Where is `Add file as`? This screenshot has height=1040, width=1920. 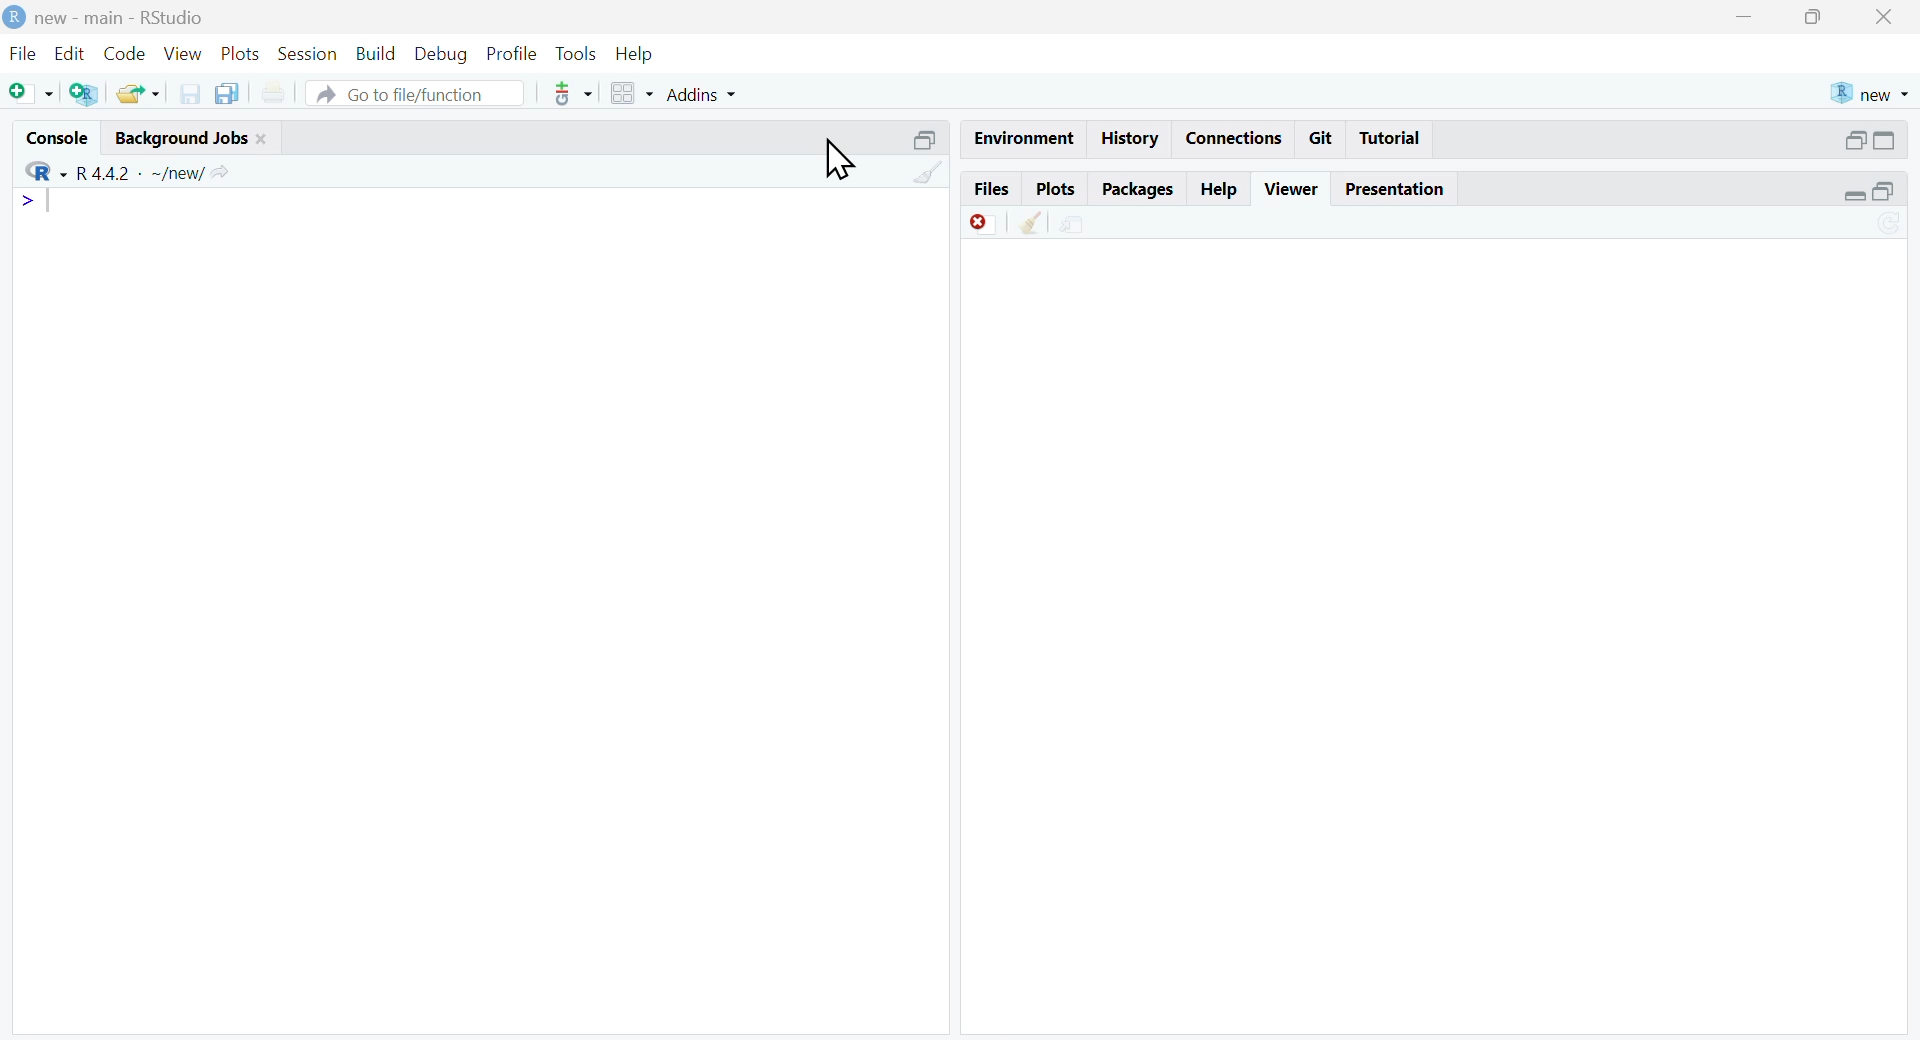
Add file as is located at coordinates (32, 93).